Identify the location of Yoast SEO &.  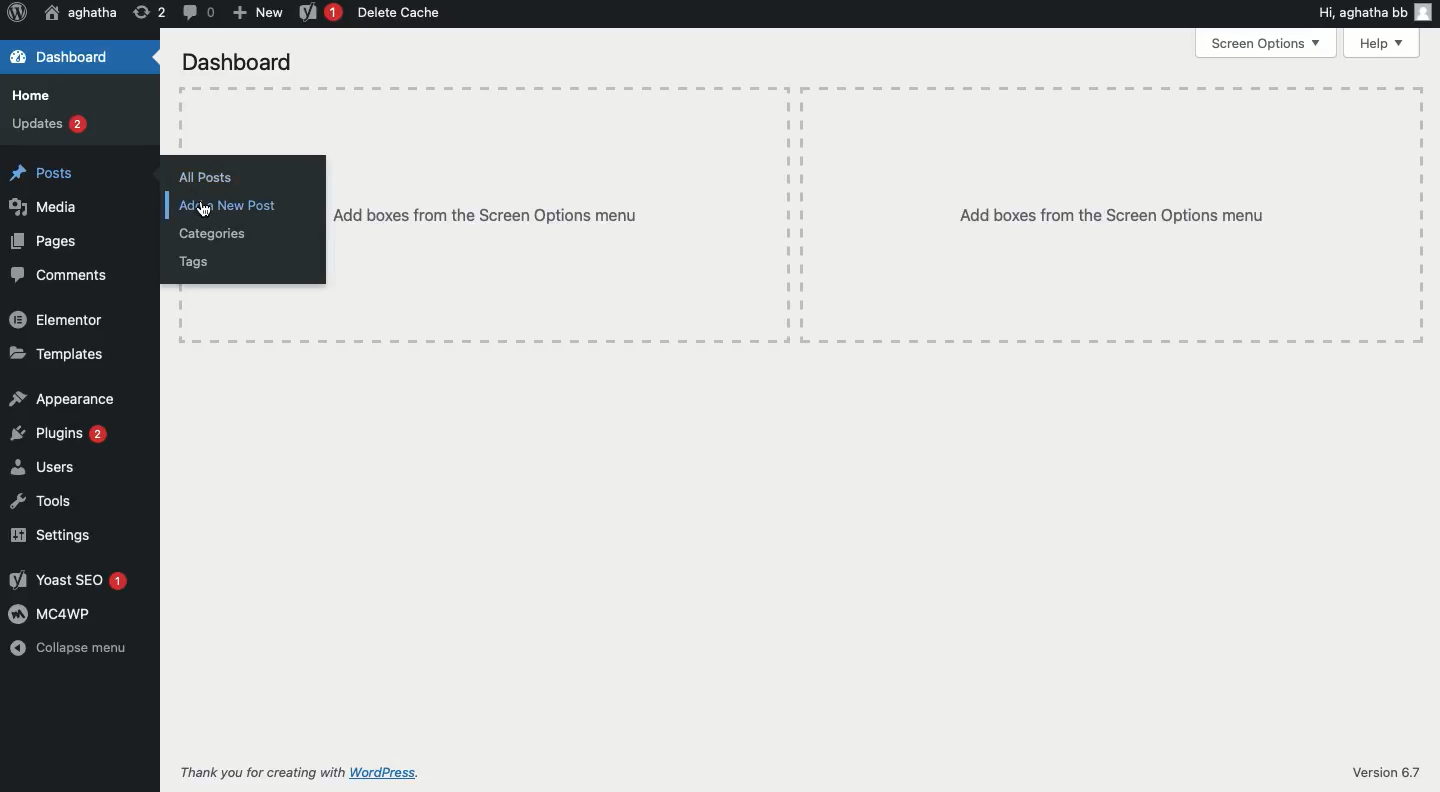
(70, 581).